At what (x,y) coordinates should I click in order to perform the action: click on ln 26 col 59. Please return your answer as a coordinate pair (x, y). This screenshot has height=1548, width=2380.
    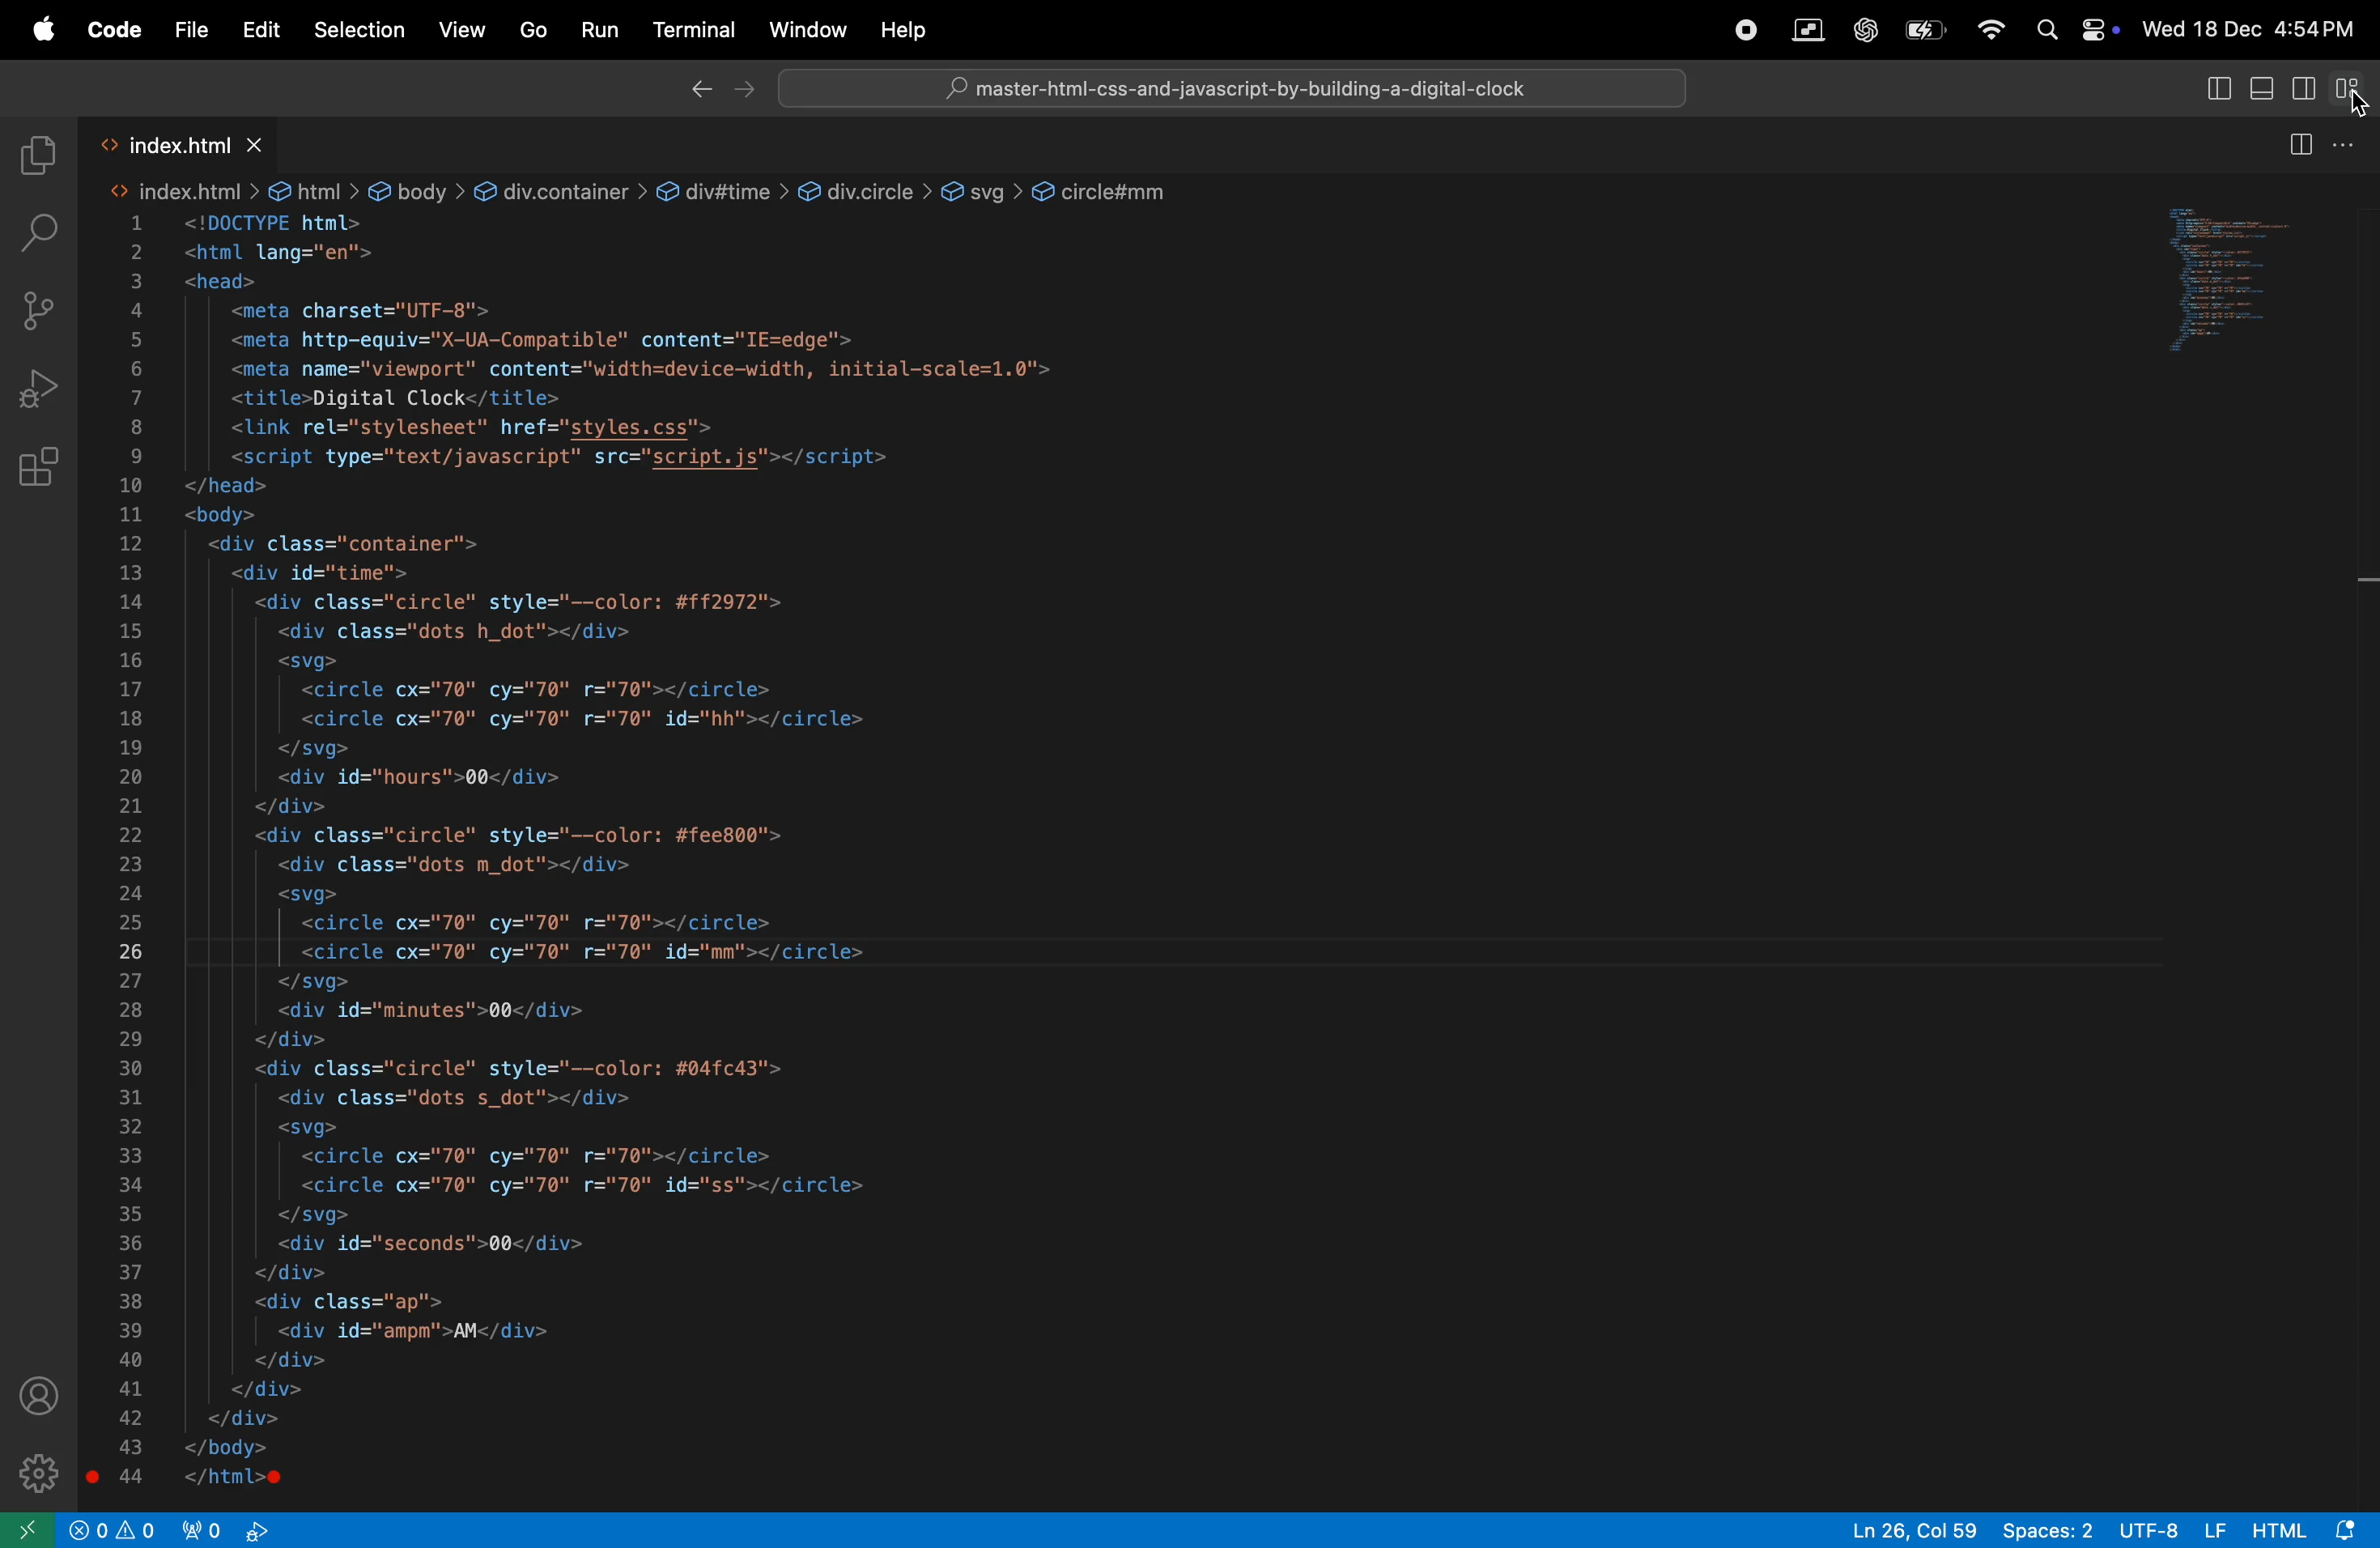
    Looking at the image, I should click on (1899, 1530).